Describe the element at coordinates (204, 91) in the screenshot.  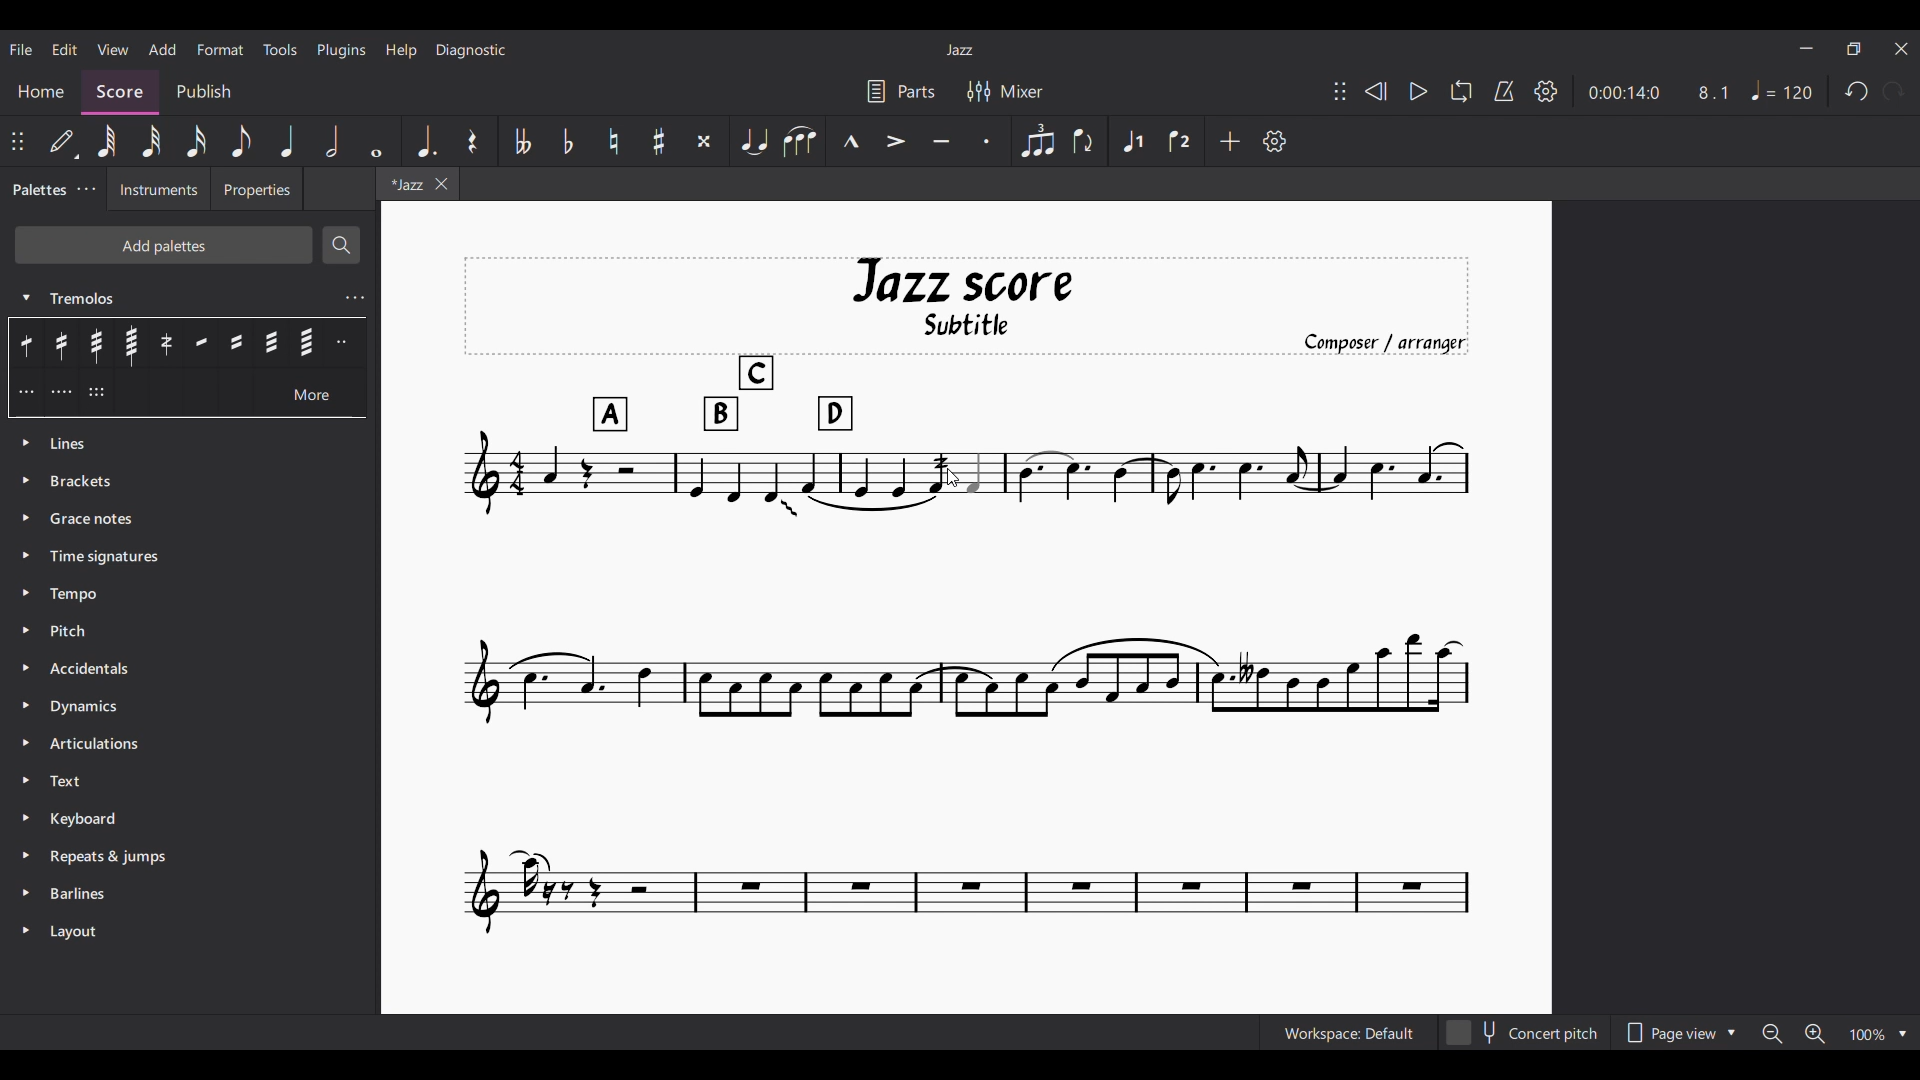
I see `Publish` at that location.